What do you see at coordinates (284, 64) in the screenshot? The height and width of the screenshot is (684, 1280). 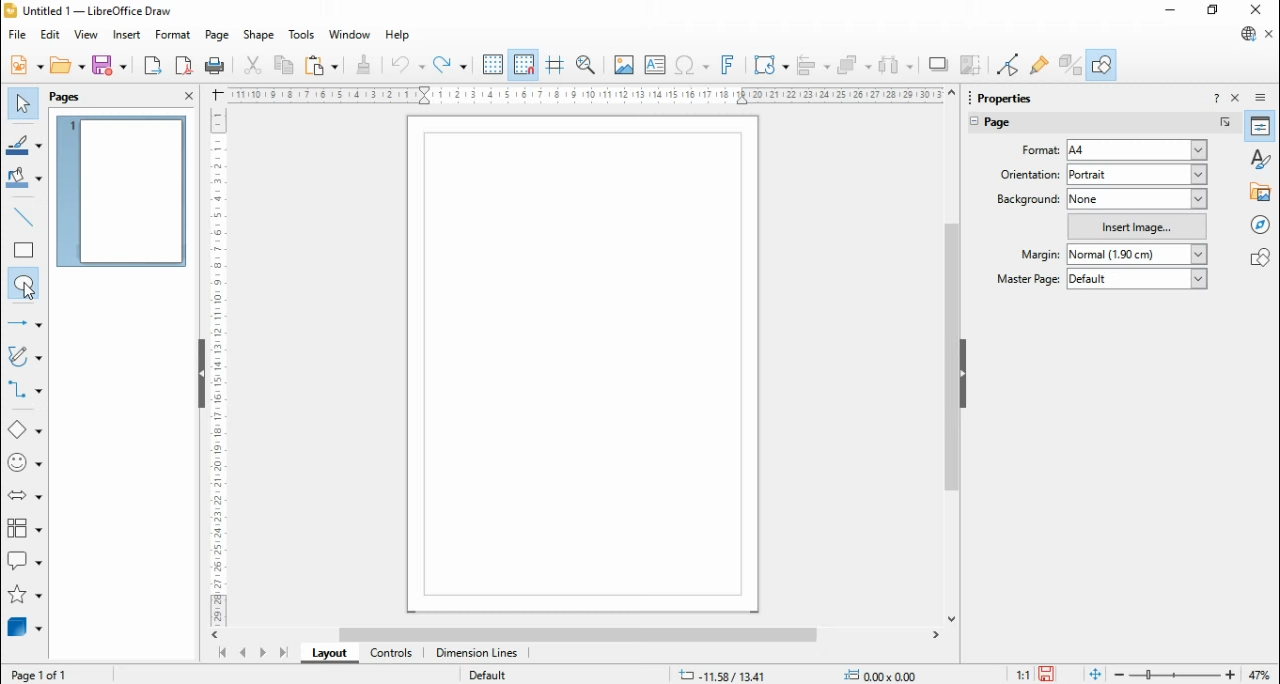 I see `copy` at bounding box center [284, 64].